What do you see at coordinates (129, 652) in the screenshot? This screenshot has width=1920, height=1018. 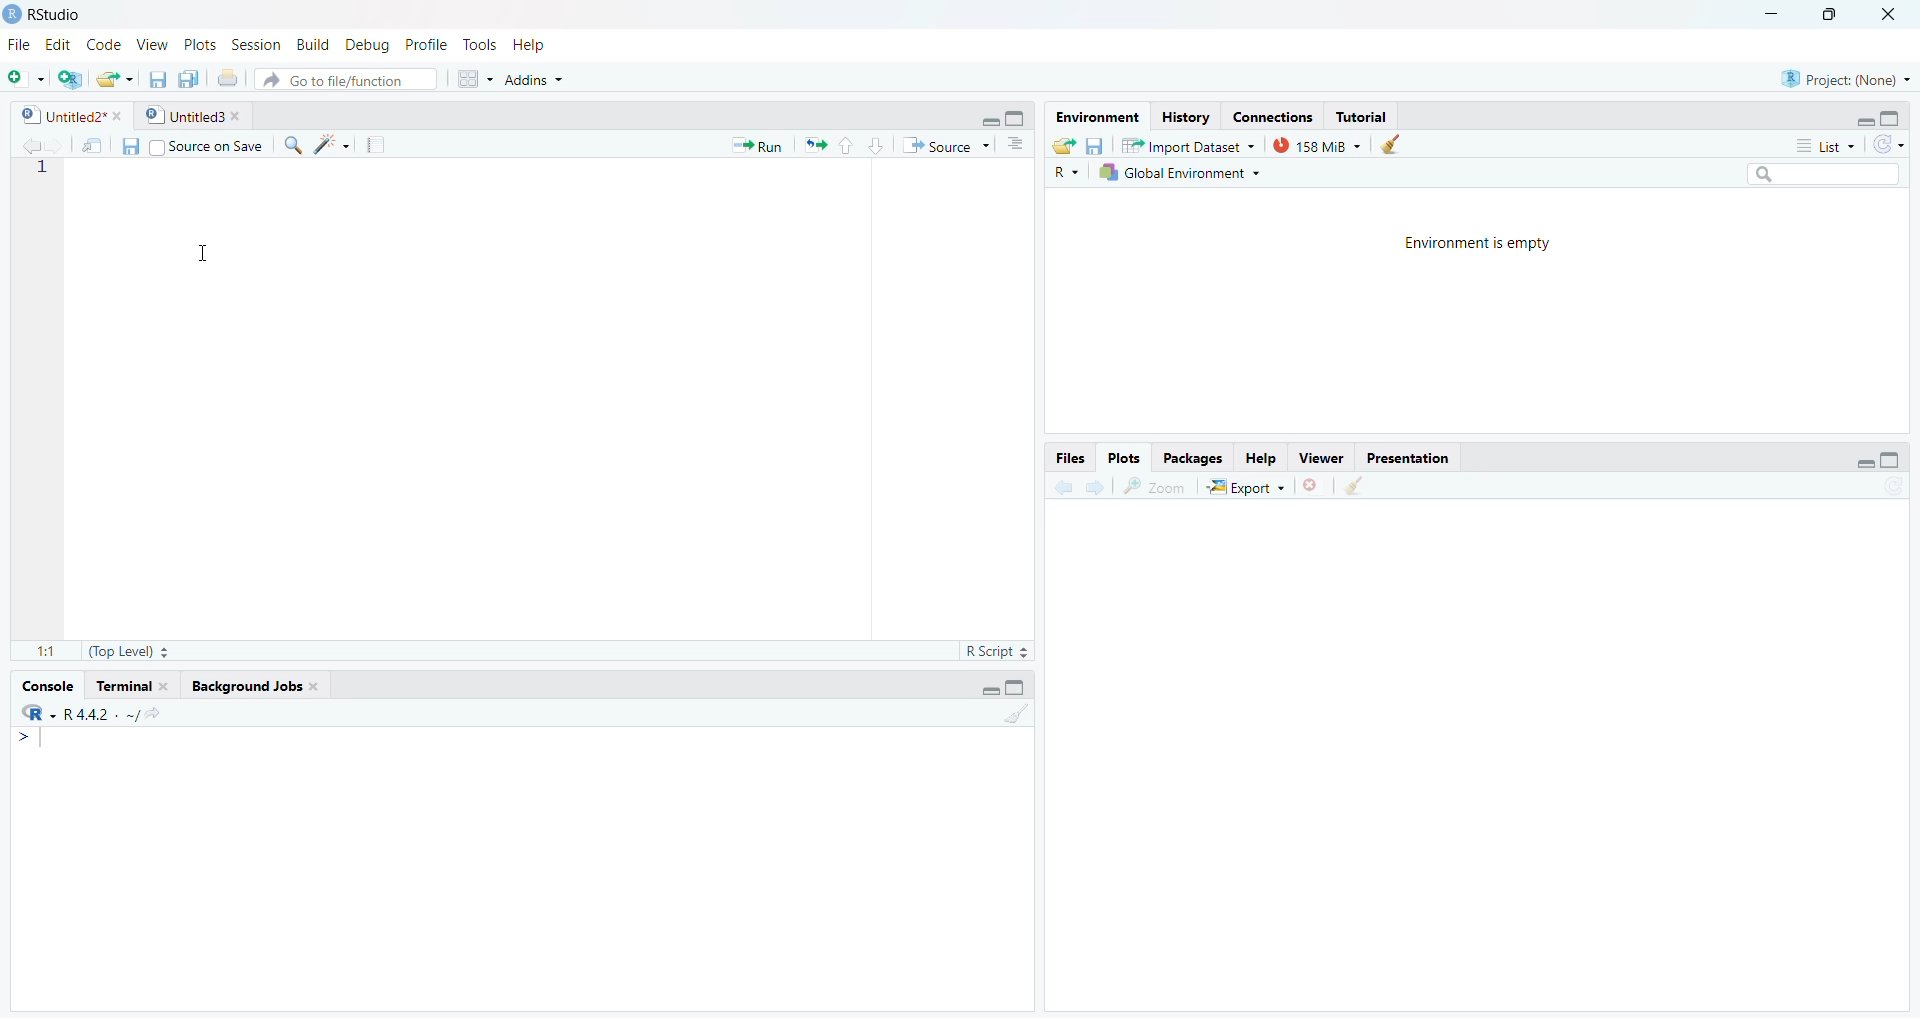 I see `(Top Level) ` at bounding box center [129, 652].